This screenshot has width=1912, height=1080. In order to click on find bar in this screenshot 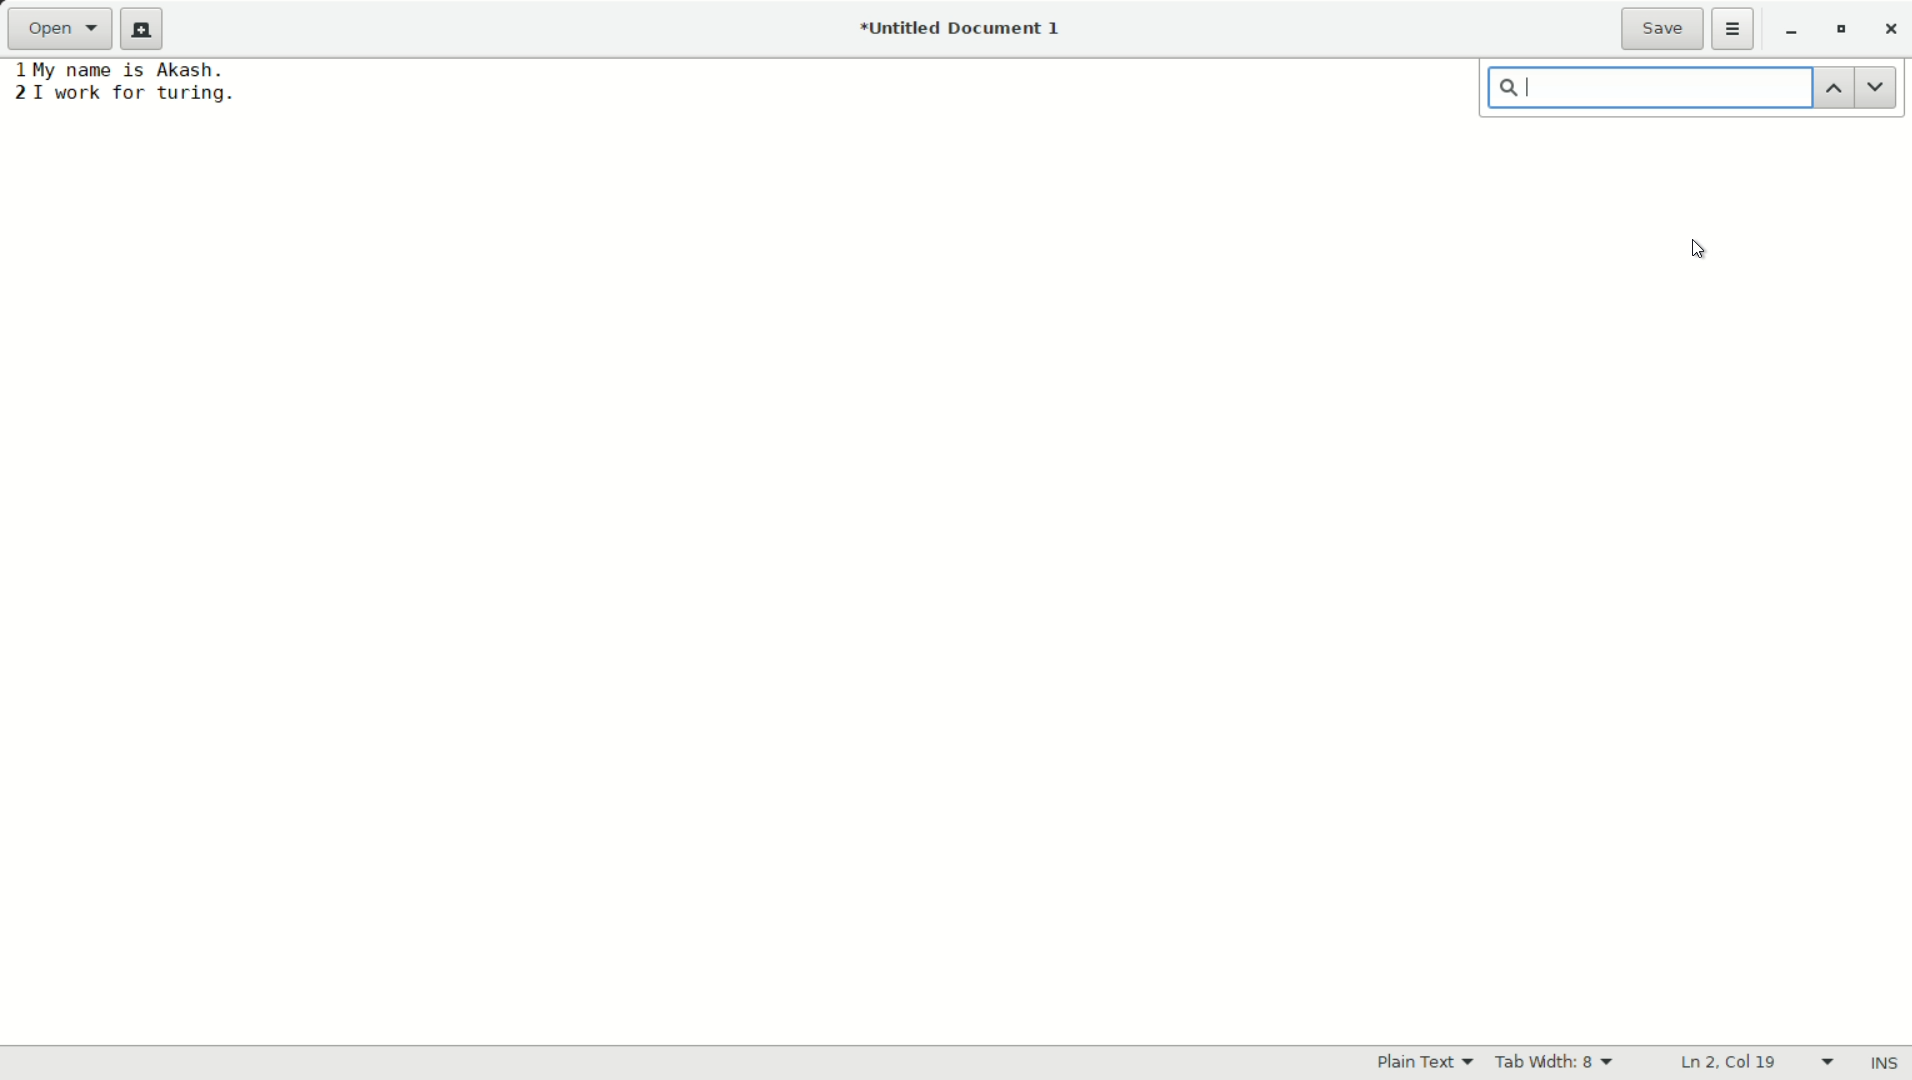, I will do `click(1651, 88)`.